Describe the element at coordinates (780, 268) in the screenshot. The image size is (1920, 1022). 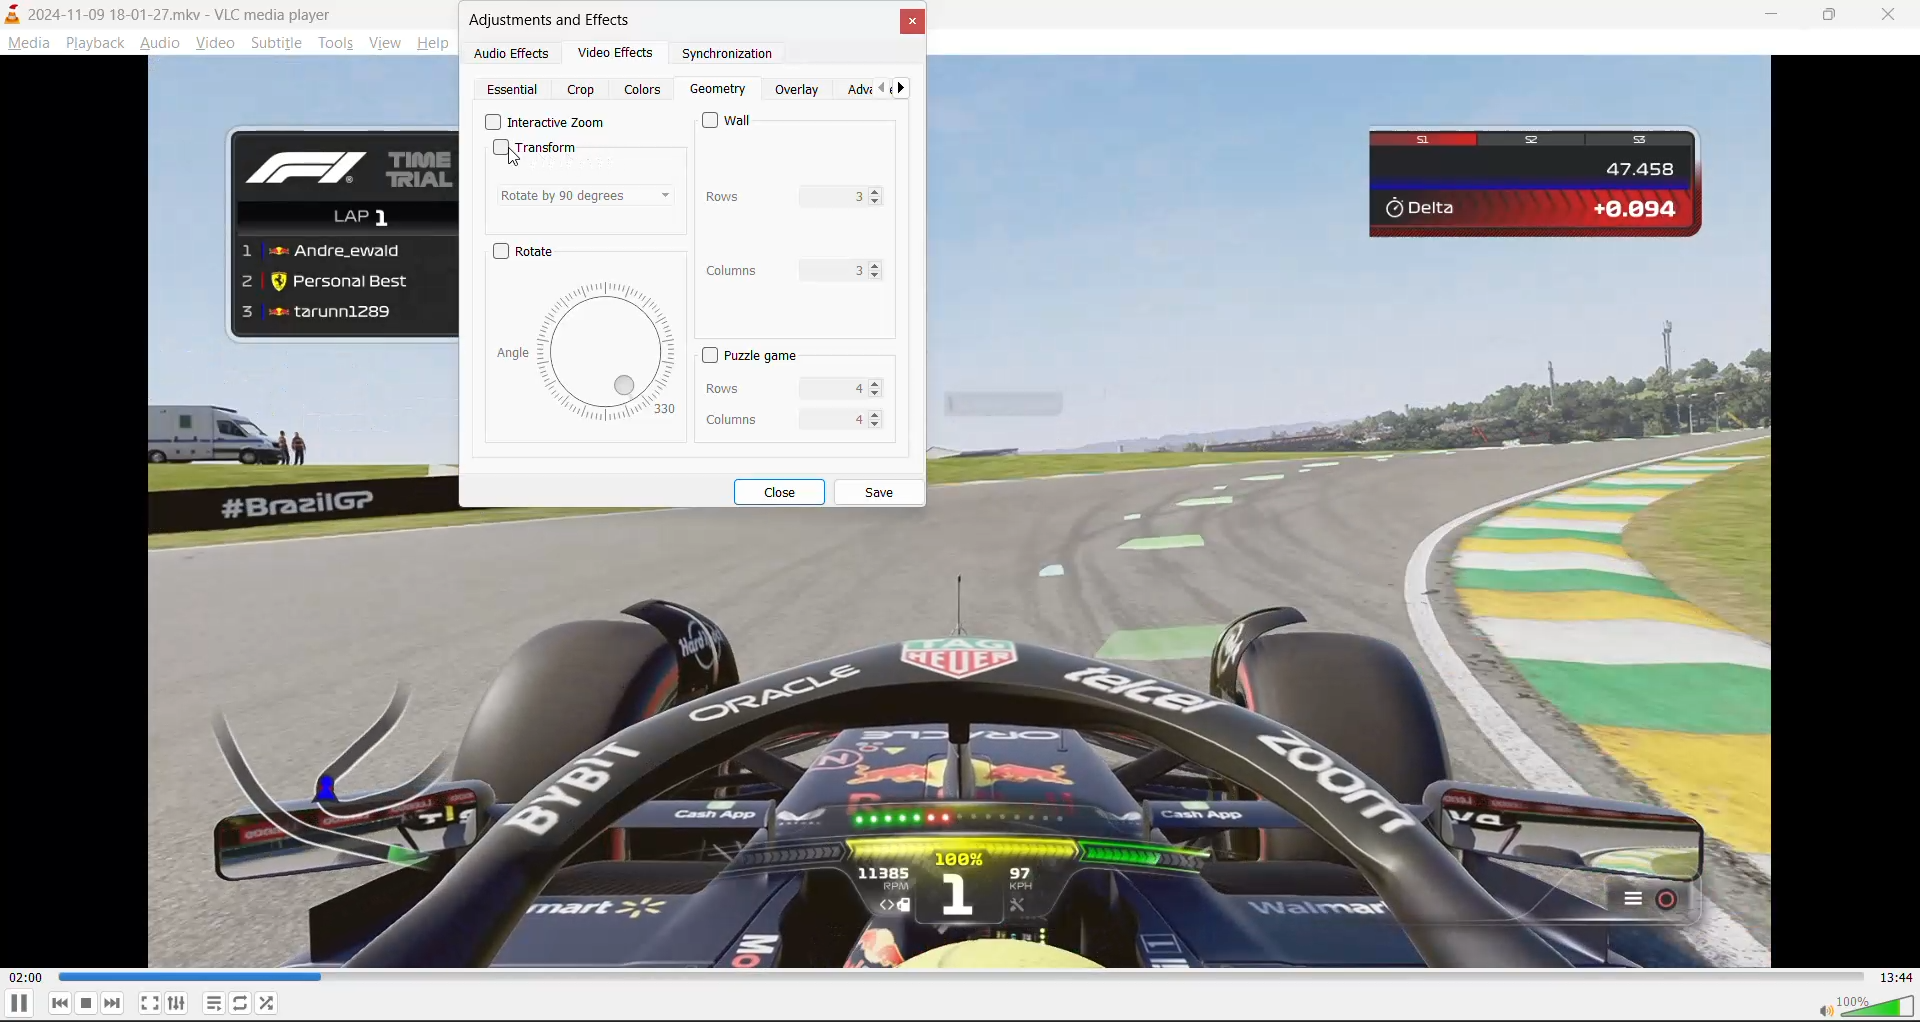
I see `columns` at that location.